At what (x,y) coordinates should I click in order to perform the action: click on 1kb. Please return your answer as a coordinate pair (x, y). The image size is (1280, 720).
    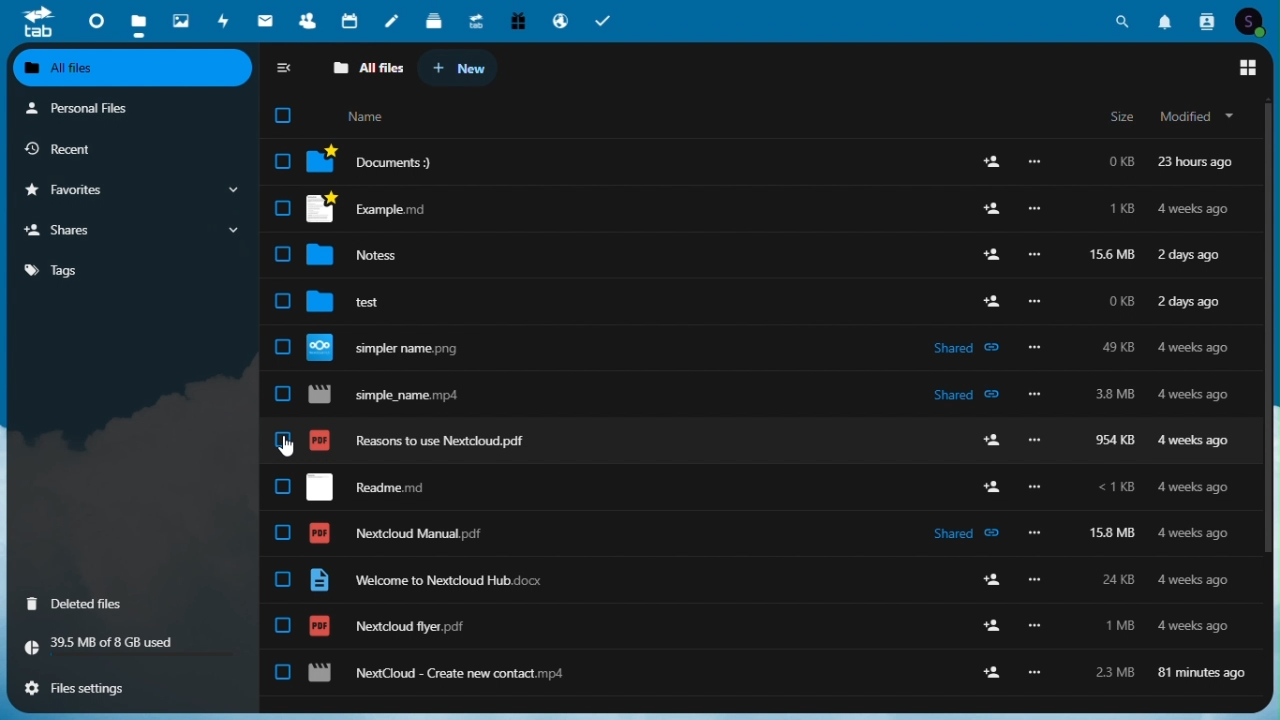
    Looking at the image, I should click on (1120, 210).